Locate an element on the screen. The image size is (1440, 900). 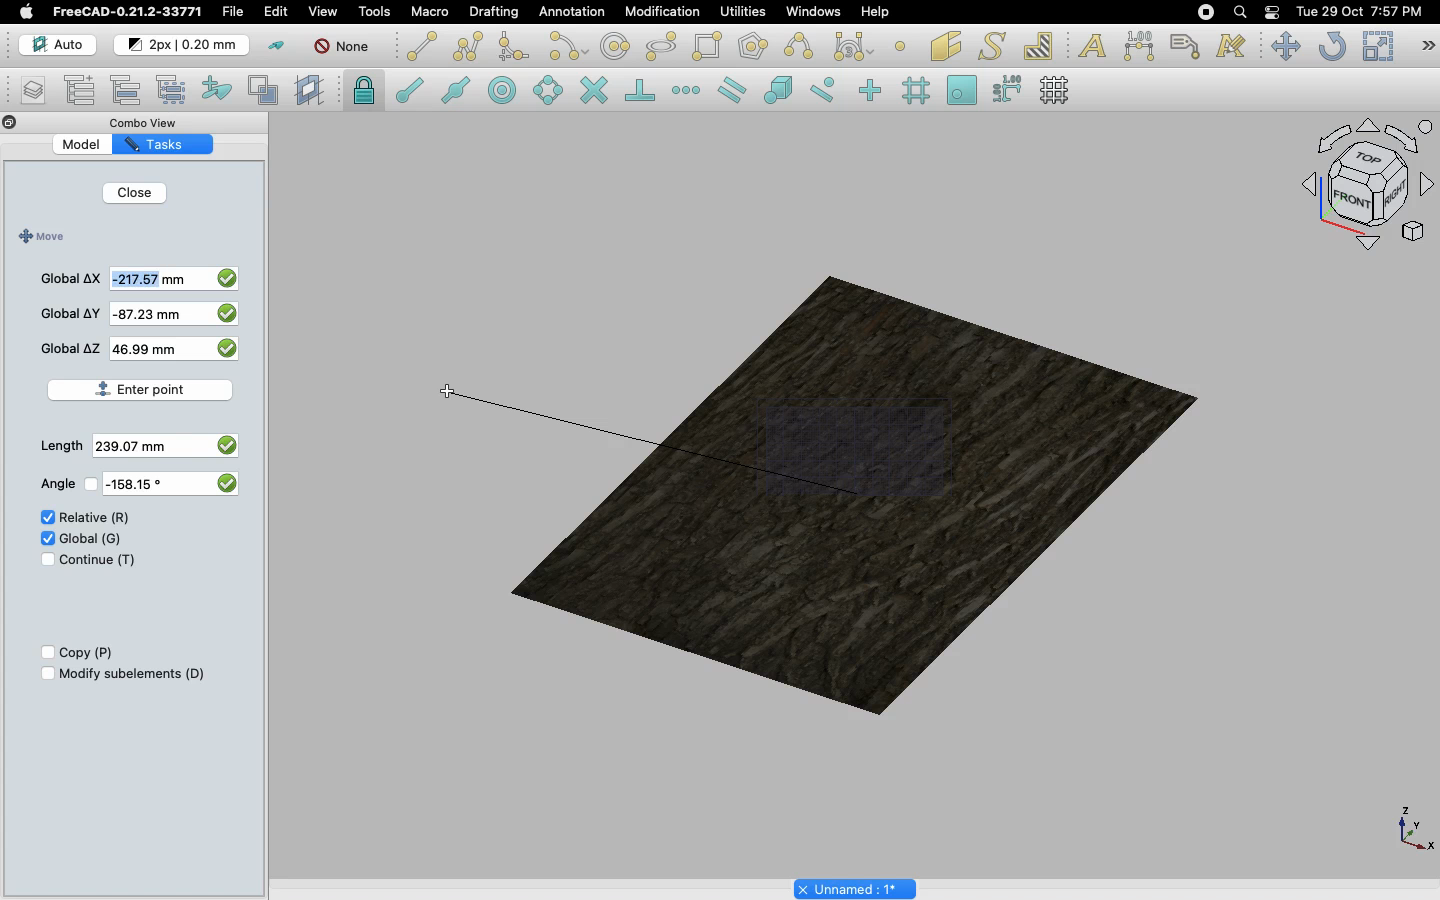
Point is located at coordinates (900, 44).